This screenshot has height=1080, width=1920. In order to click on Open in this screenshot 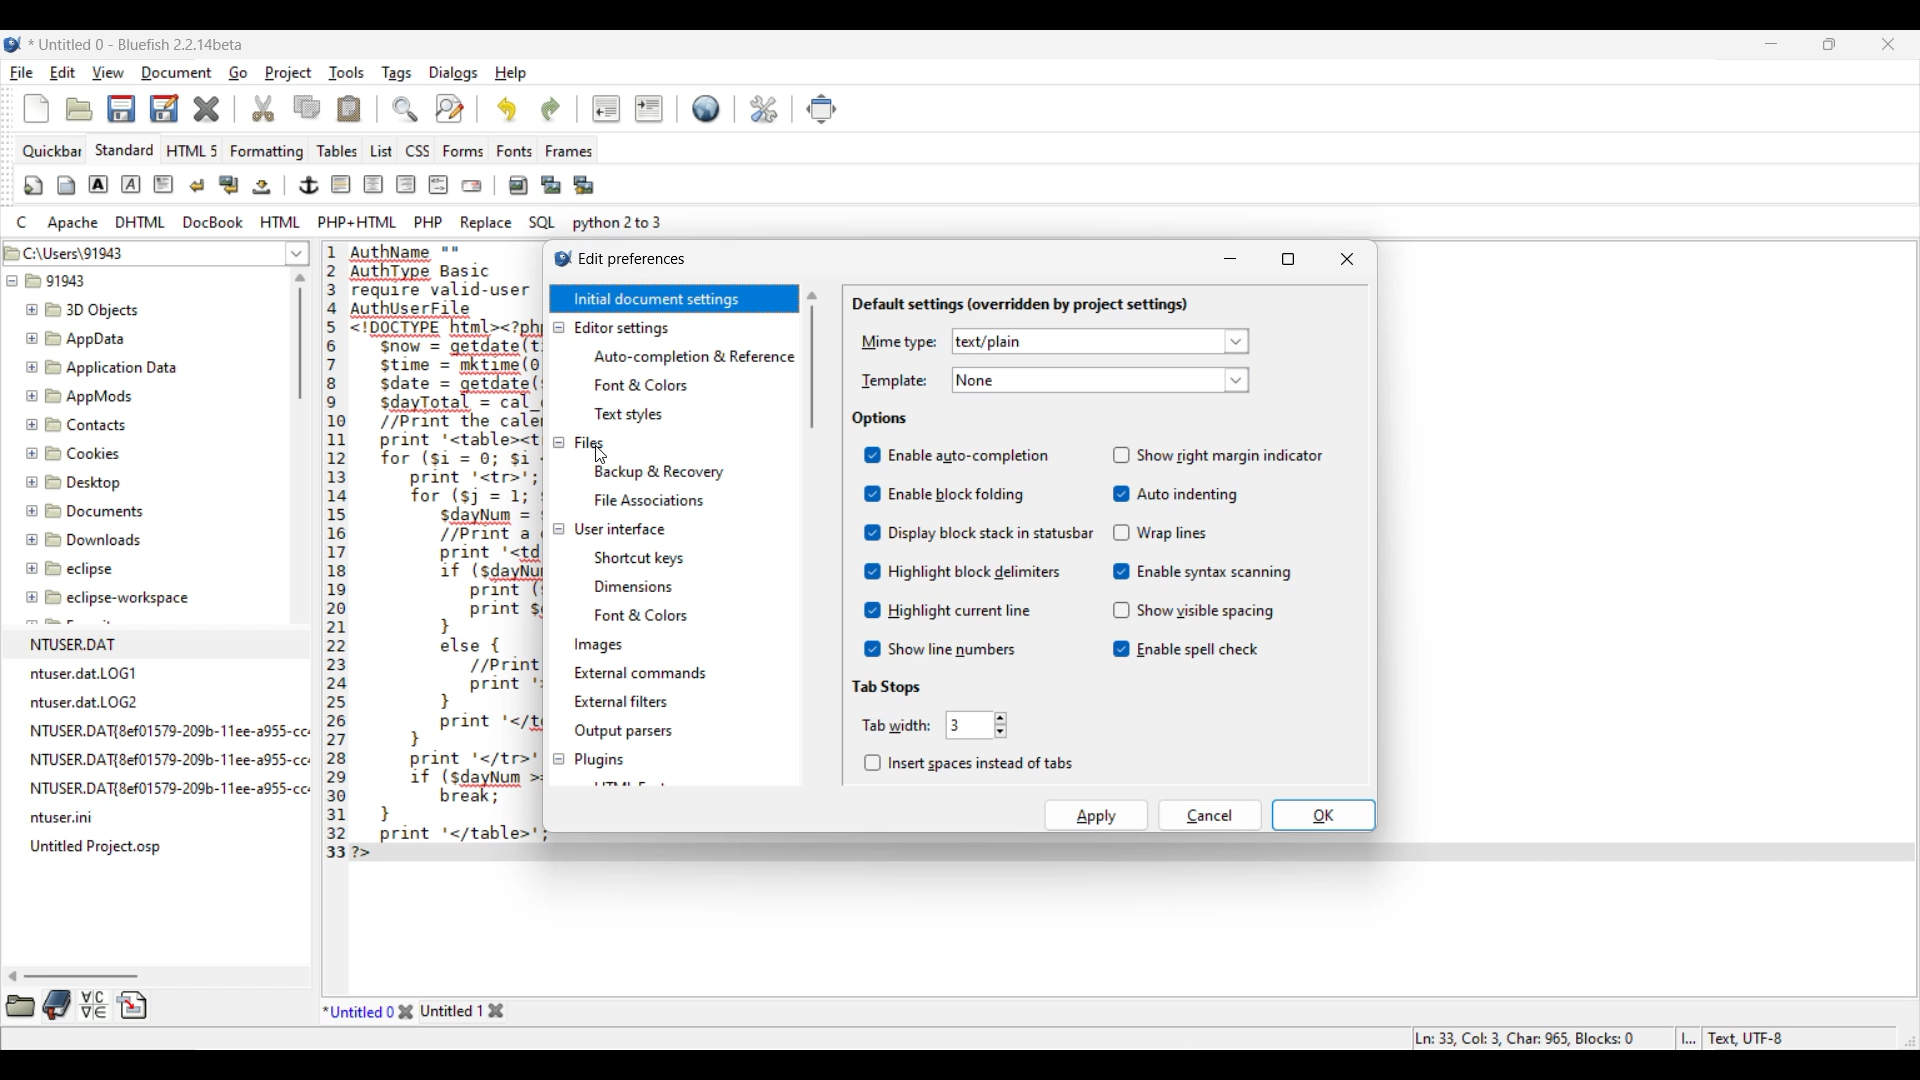, I will do `click(79, 110)`.